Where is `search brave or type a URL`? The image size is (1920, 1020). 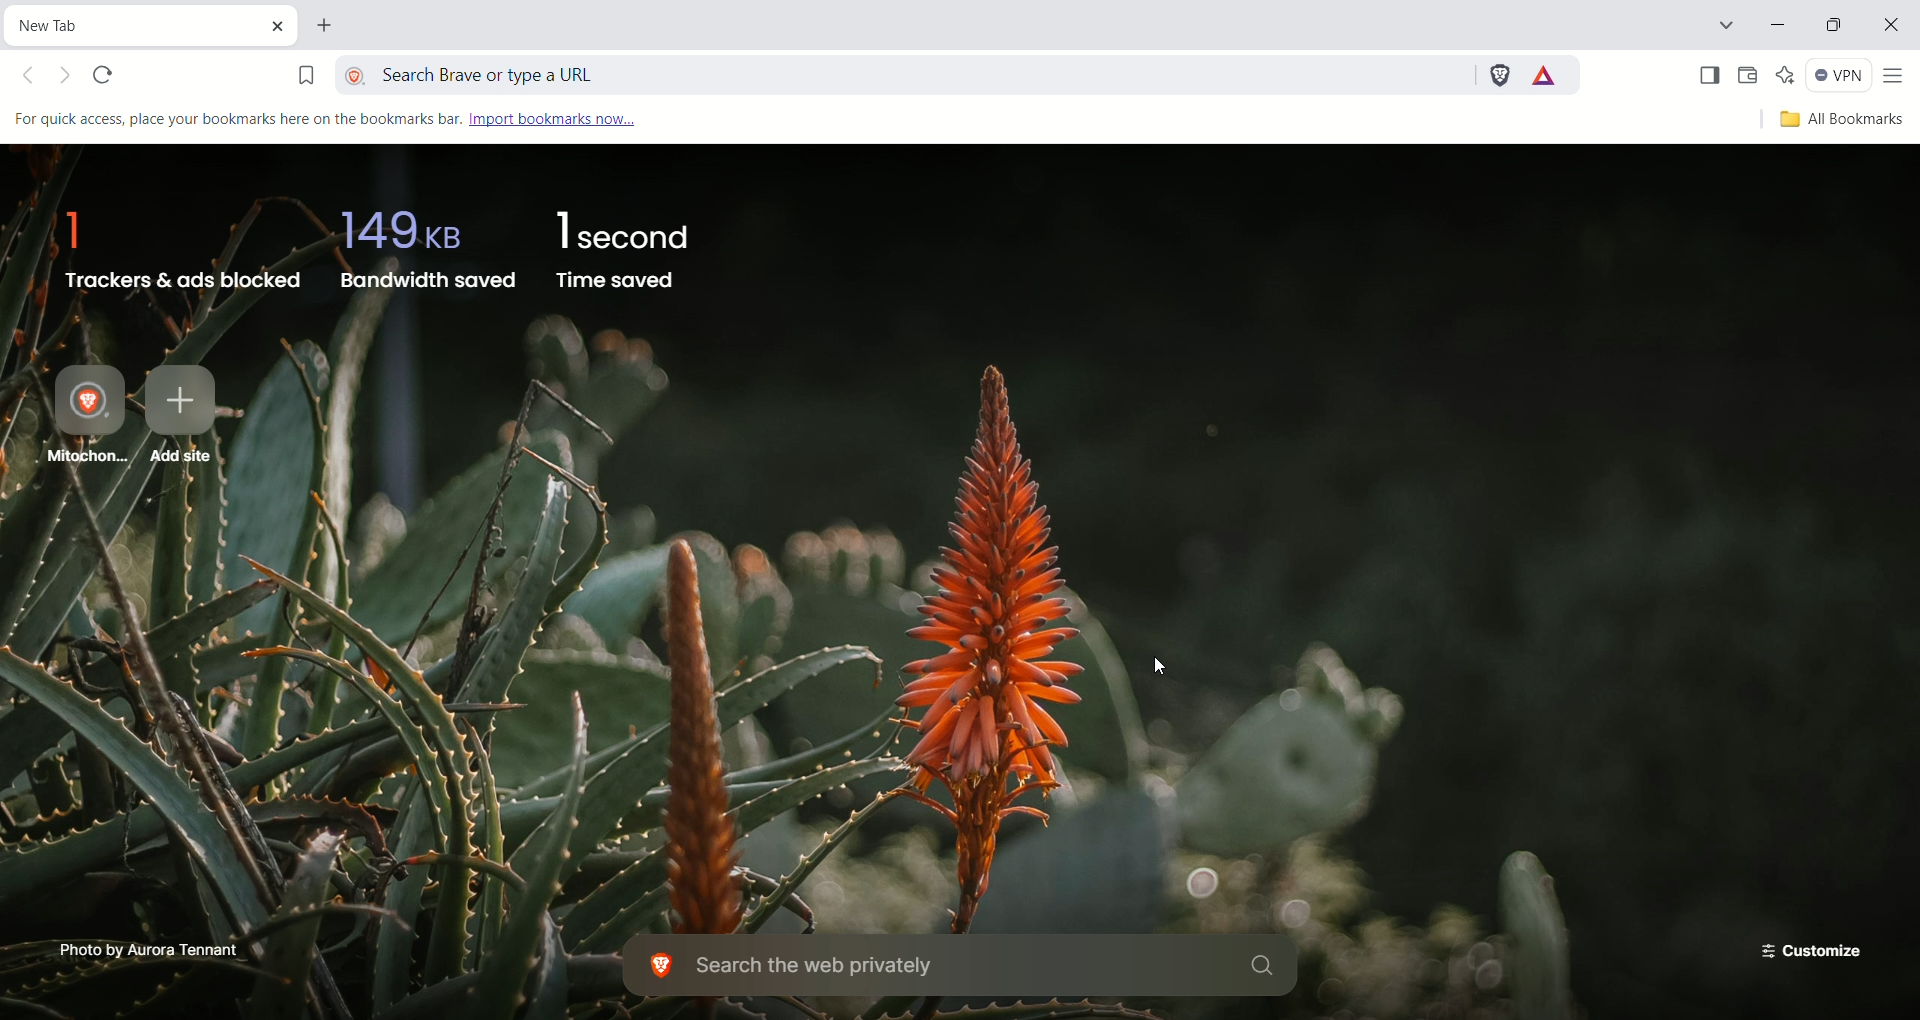 search brave or type a URL is located at coordinates (907, 71).